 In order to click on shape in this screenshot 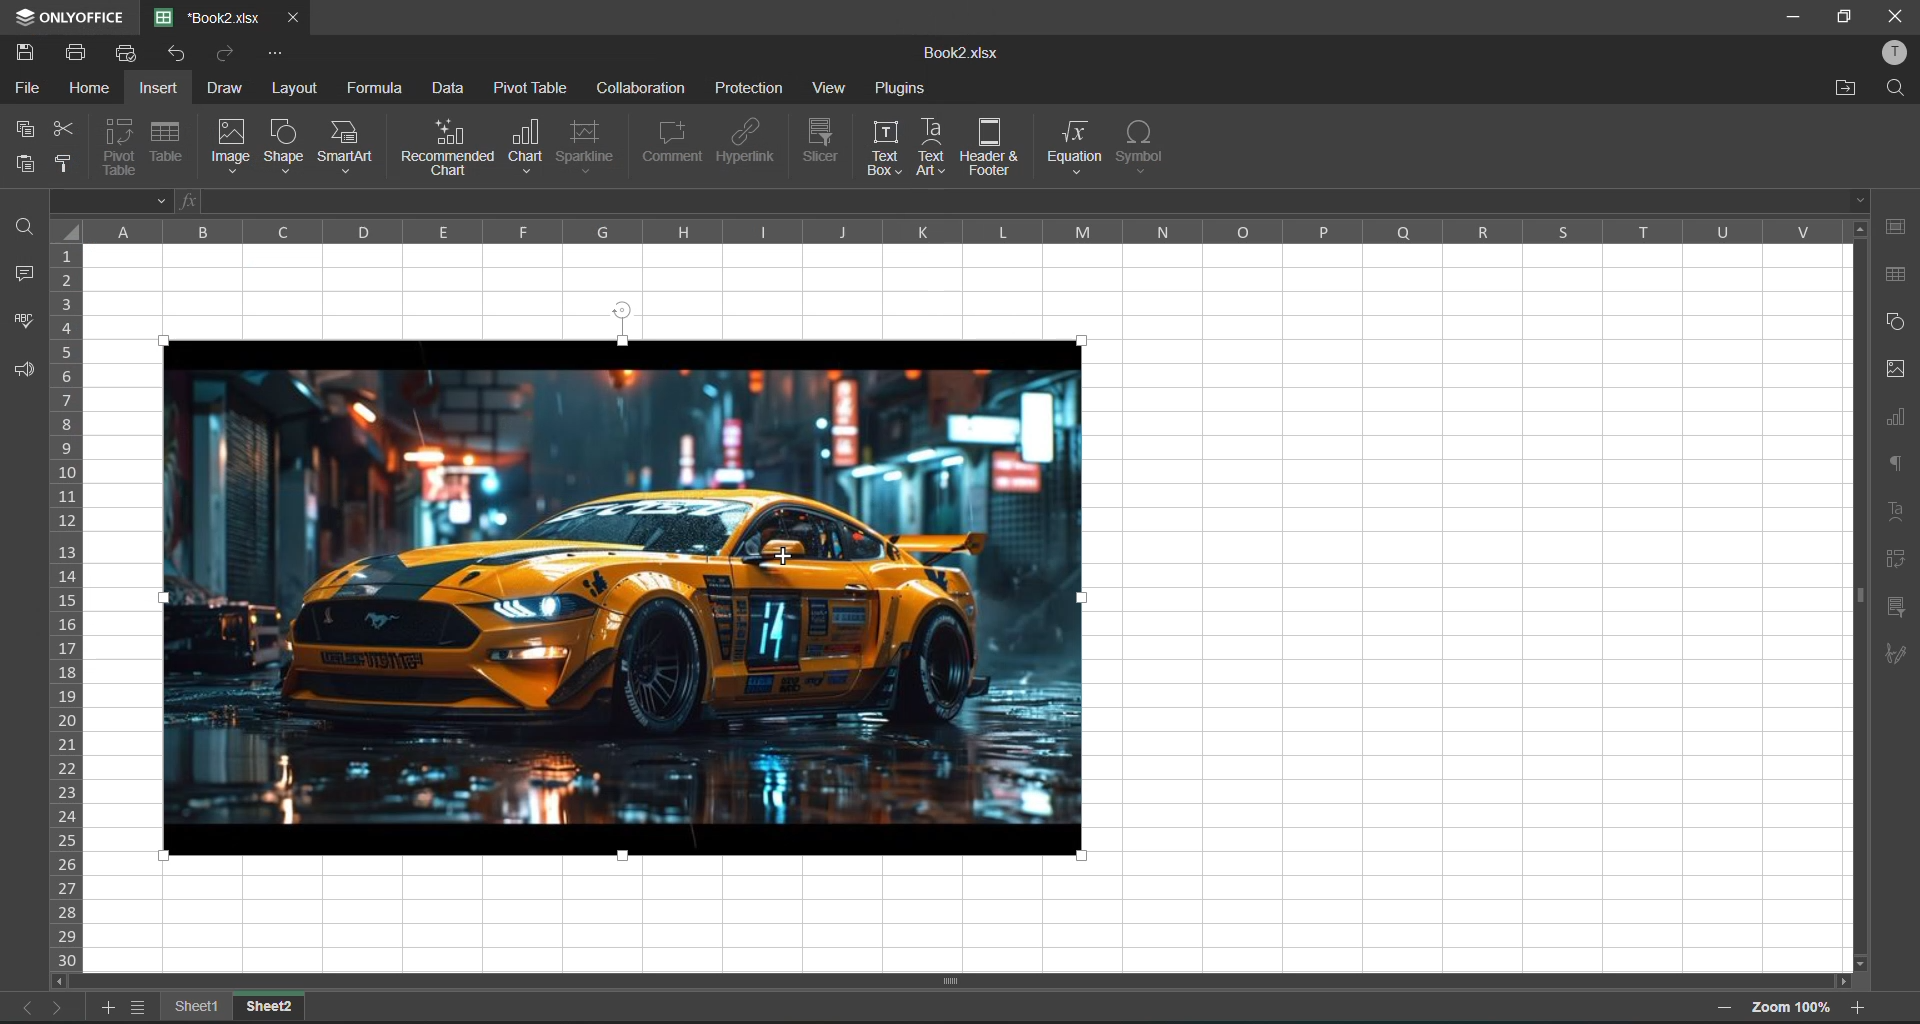, I will do `click(285, 146)`.